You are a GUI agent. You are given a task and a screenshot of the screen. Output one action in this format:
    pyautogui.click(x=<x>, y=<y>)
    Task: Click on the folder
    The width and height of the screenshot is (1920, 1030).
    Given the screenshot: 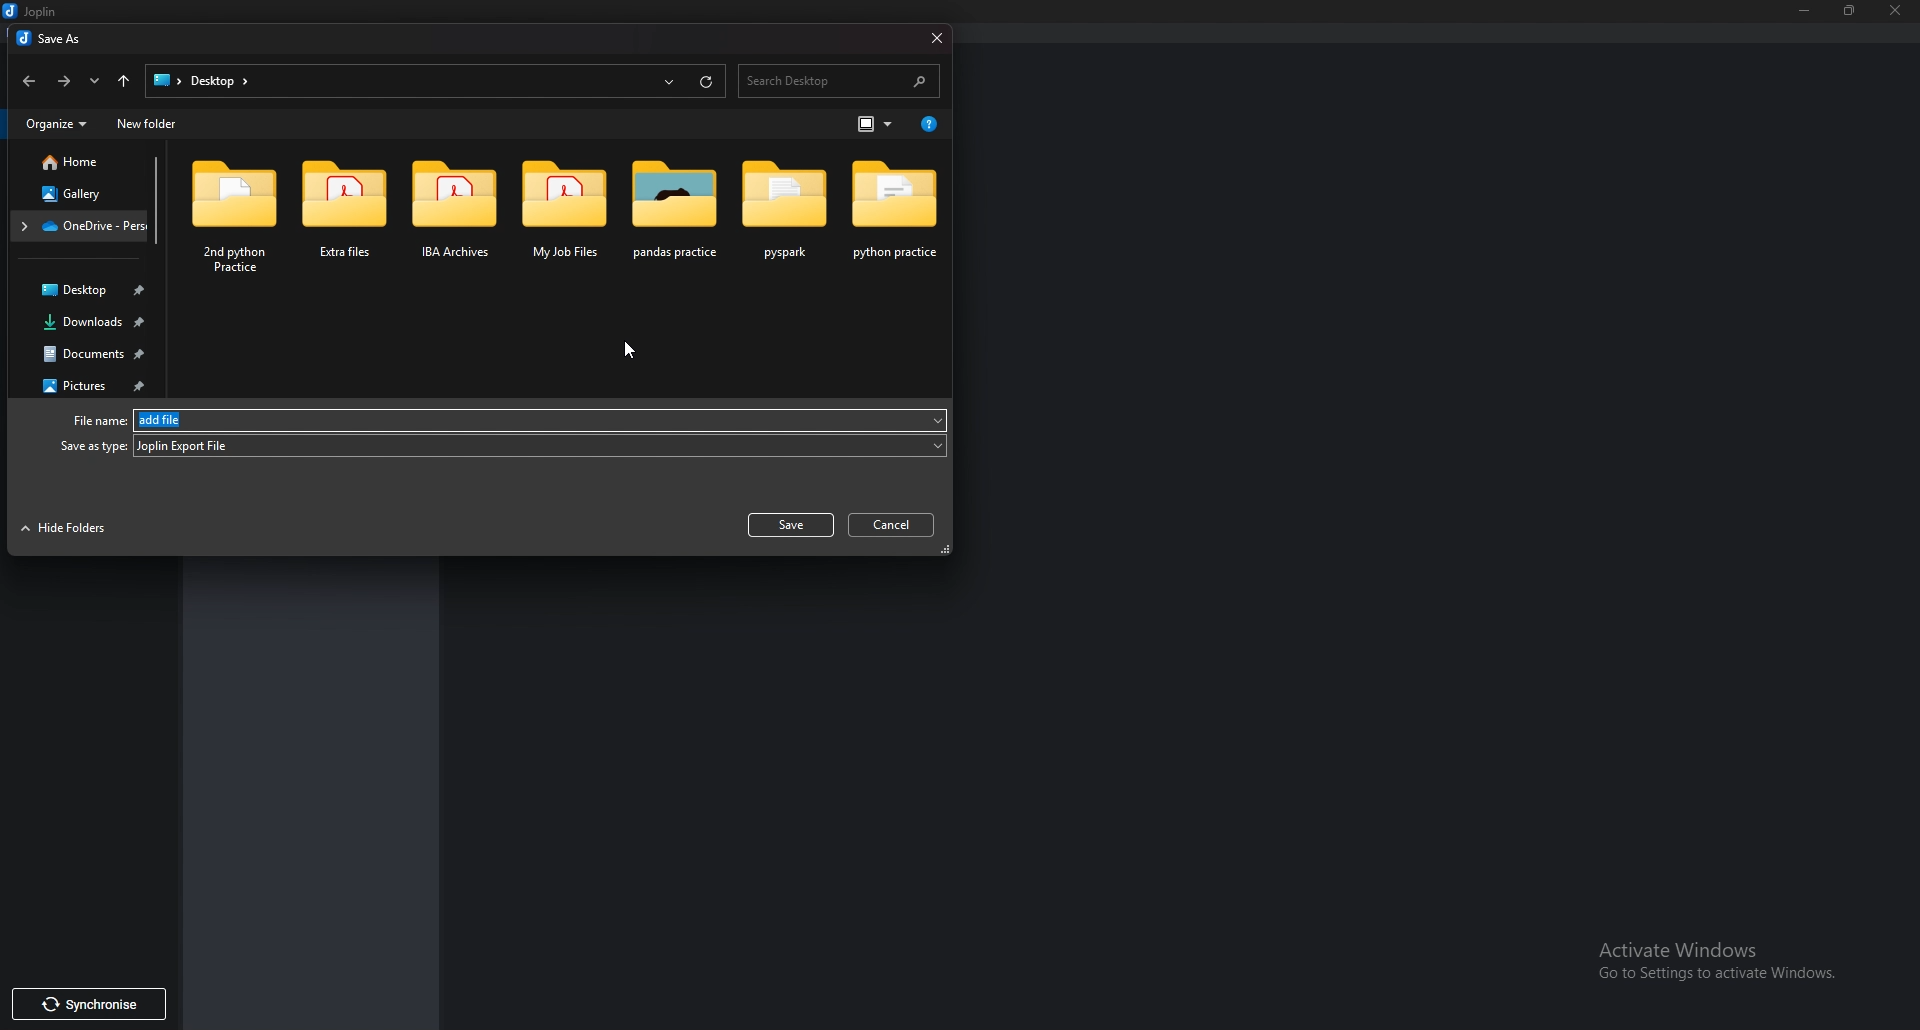 What is the action you would take?
    pyautogui.click(x=233, y=213)
    